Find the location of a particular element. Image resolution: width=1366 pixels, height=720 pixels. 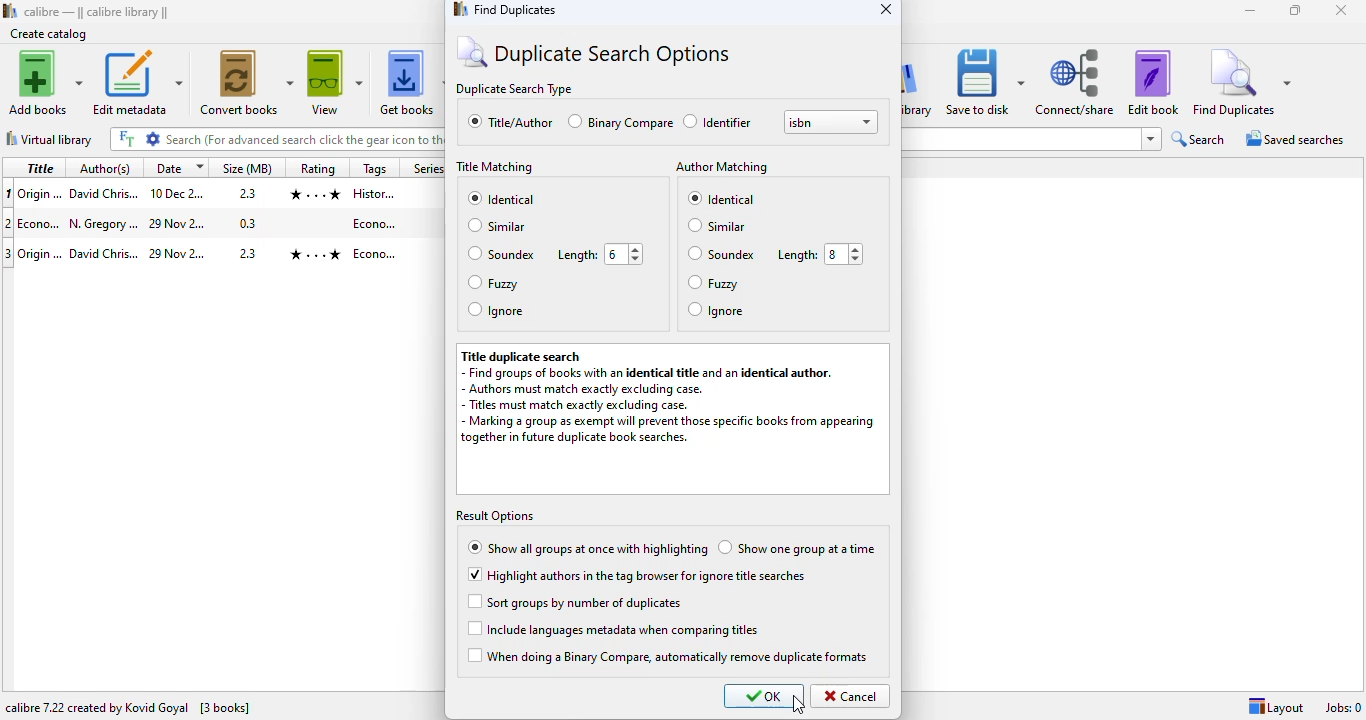

maximize is located at coordinates (1298, 10).